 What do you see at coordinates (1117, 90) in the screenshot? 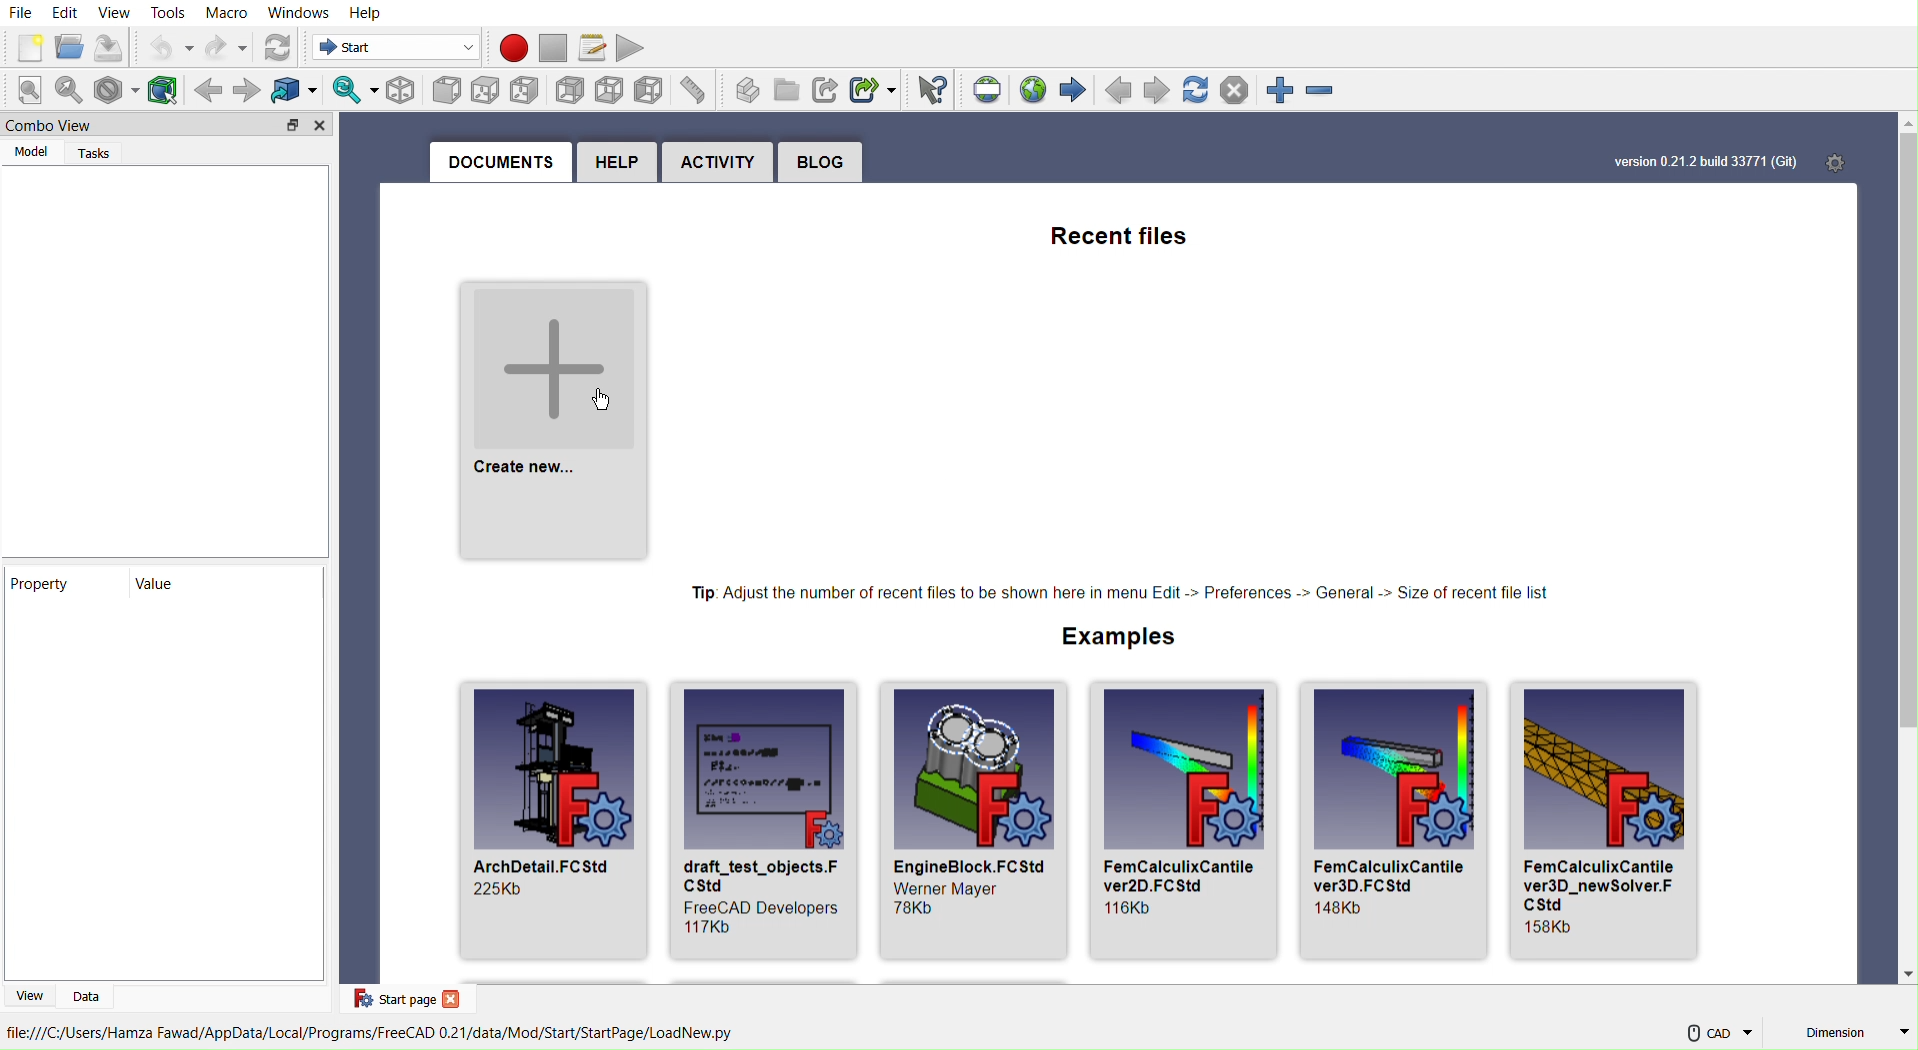
I see `Previous page` at bounding box center [1117, 90].